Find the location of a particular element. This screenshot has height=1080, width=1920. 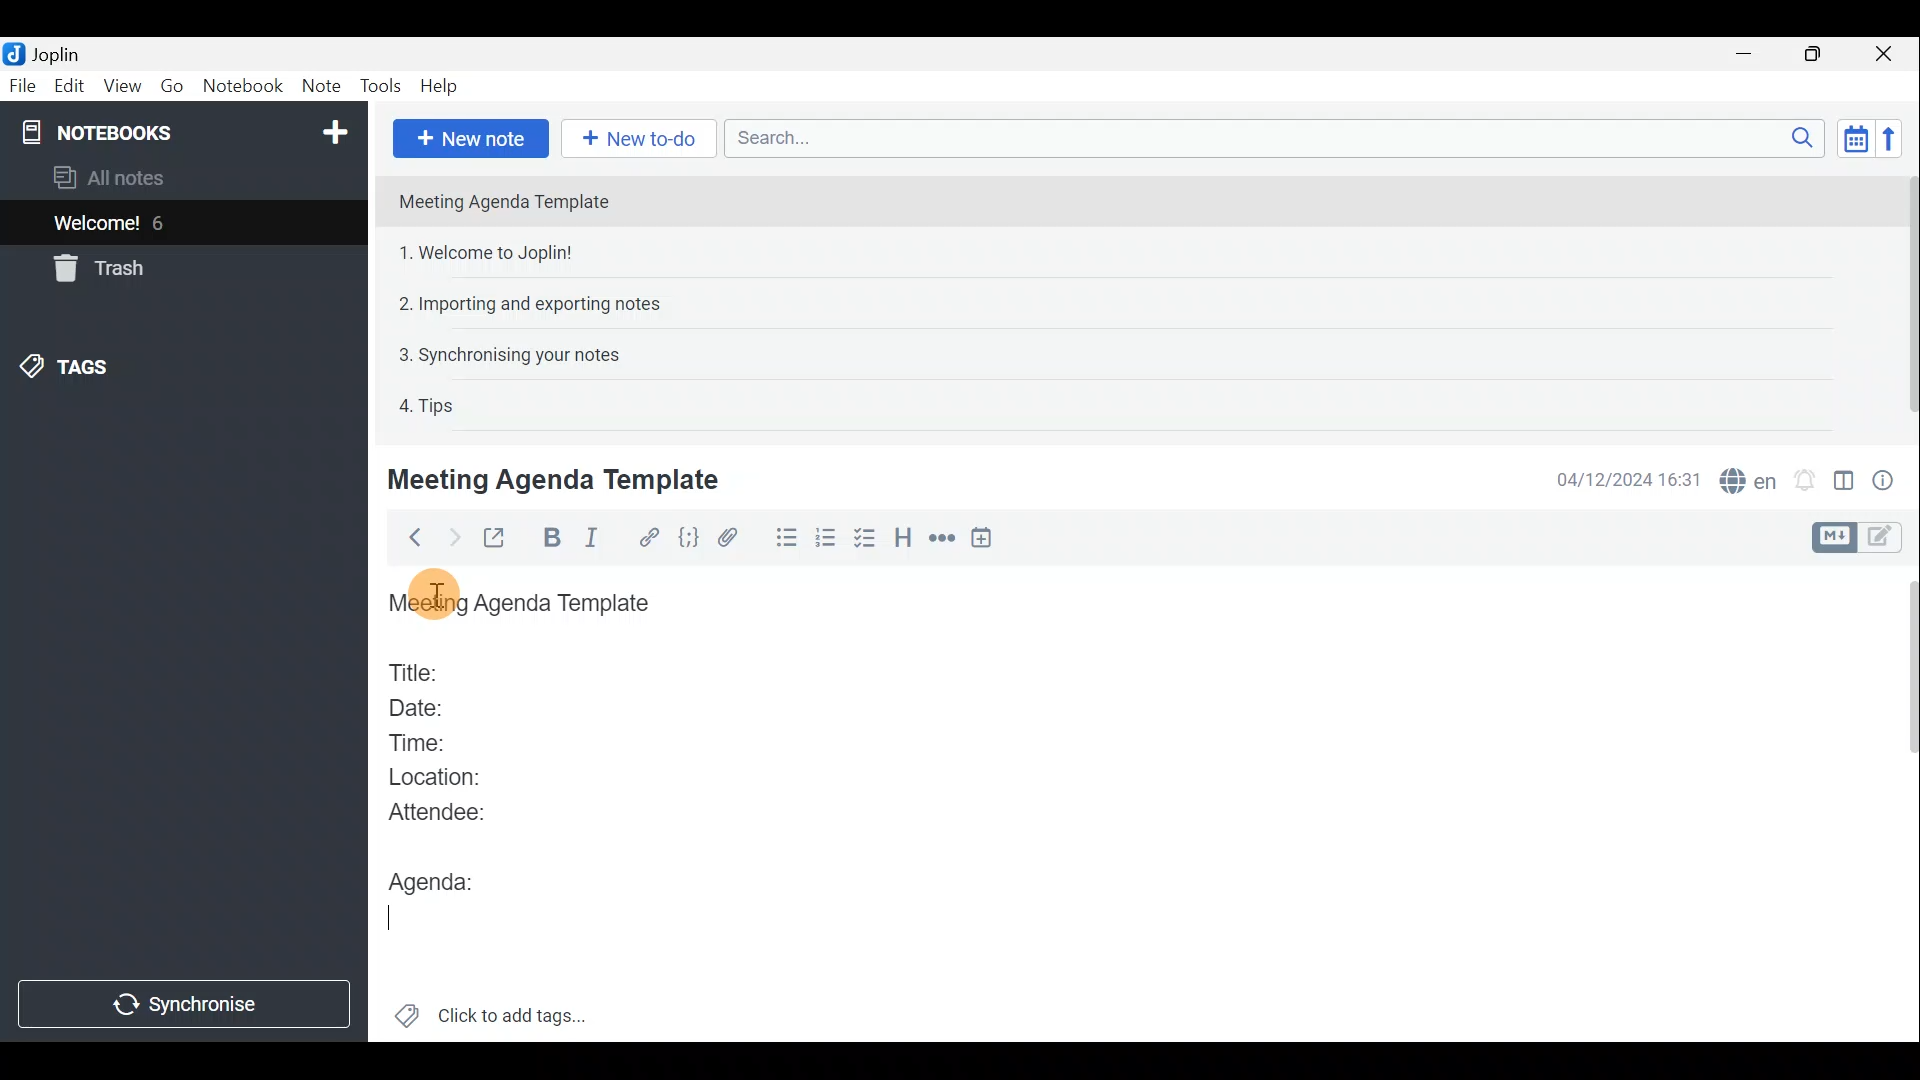

Back is located at coordinates (409, 541).